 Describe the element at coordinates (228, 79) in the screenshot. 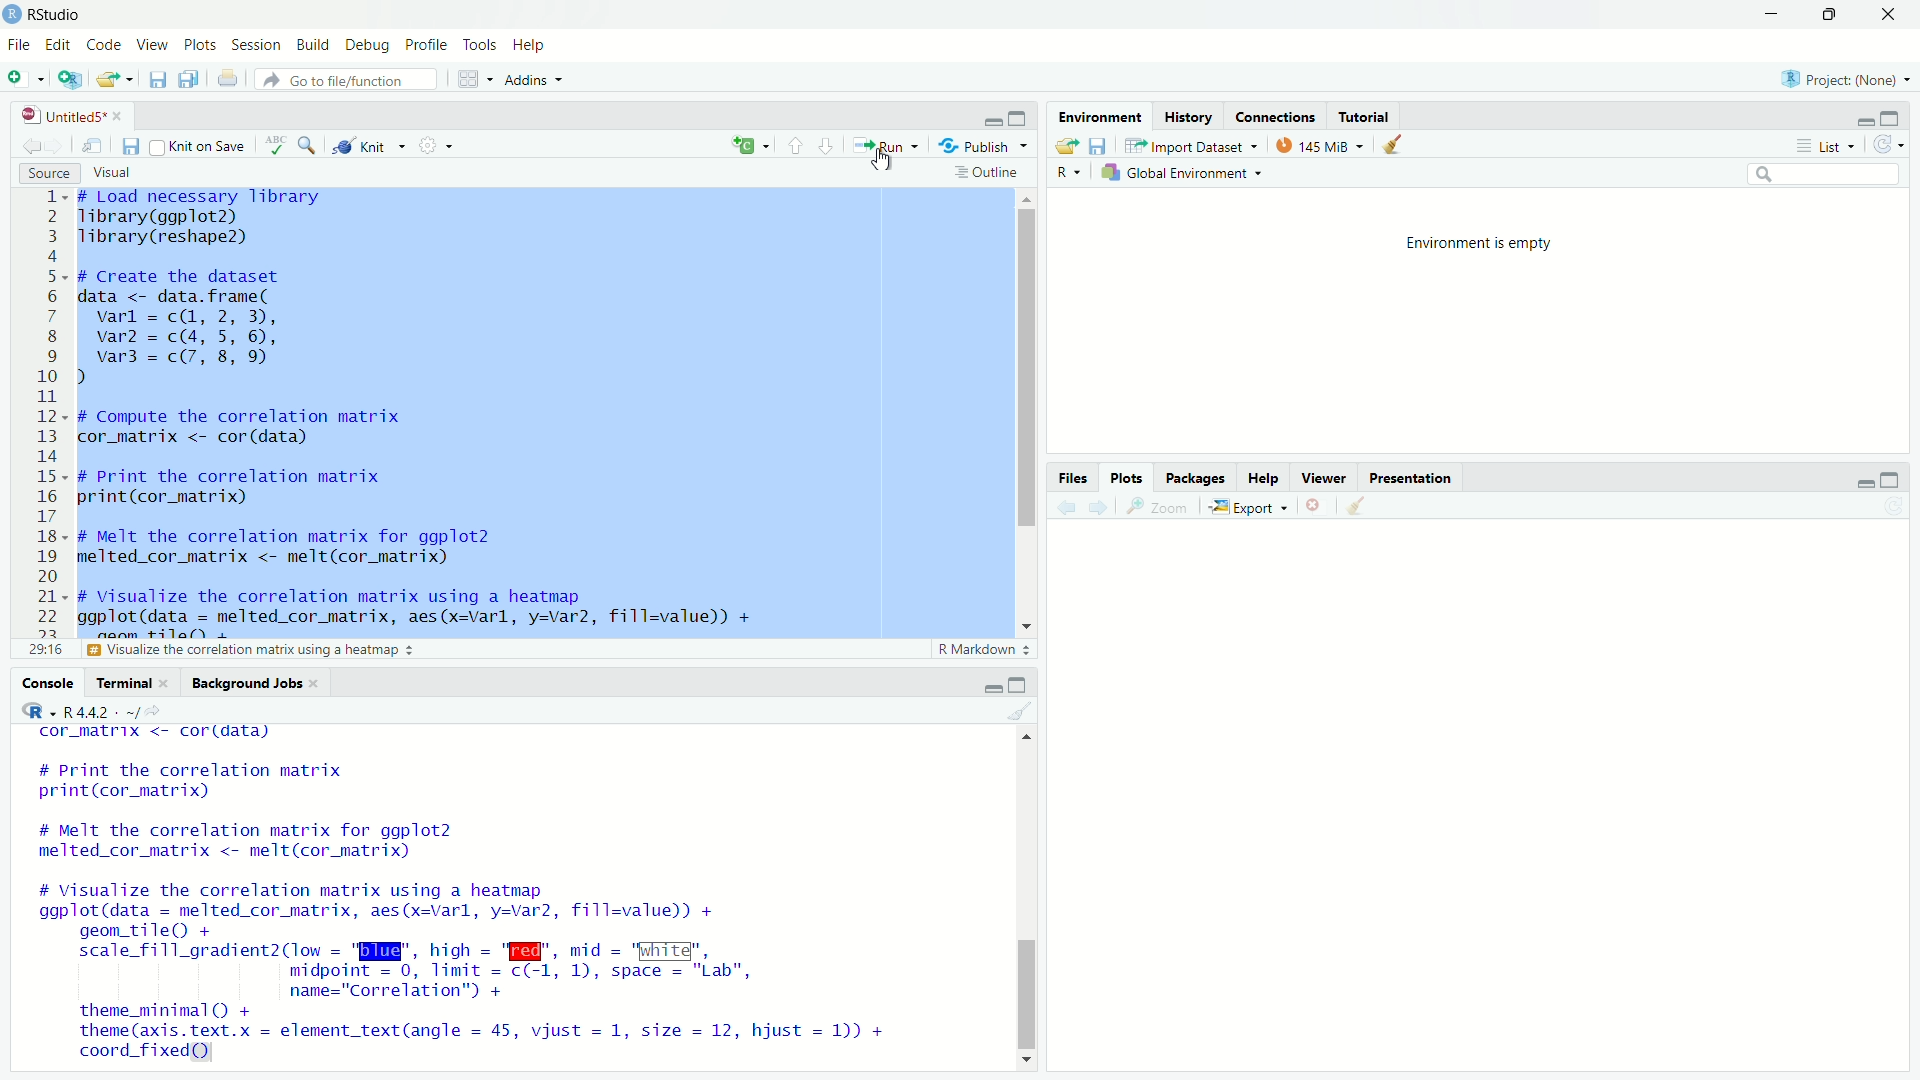

I see `print current document` at that location.